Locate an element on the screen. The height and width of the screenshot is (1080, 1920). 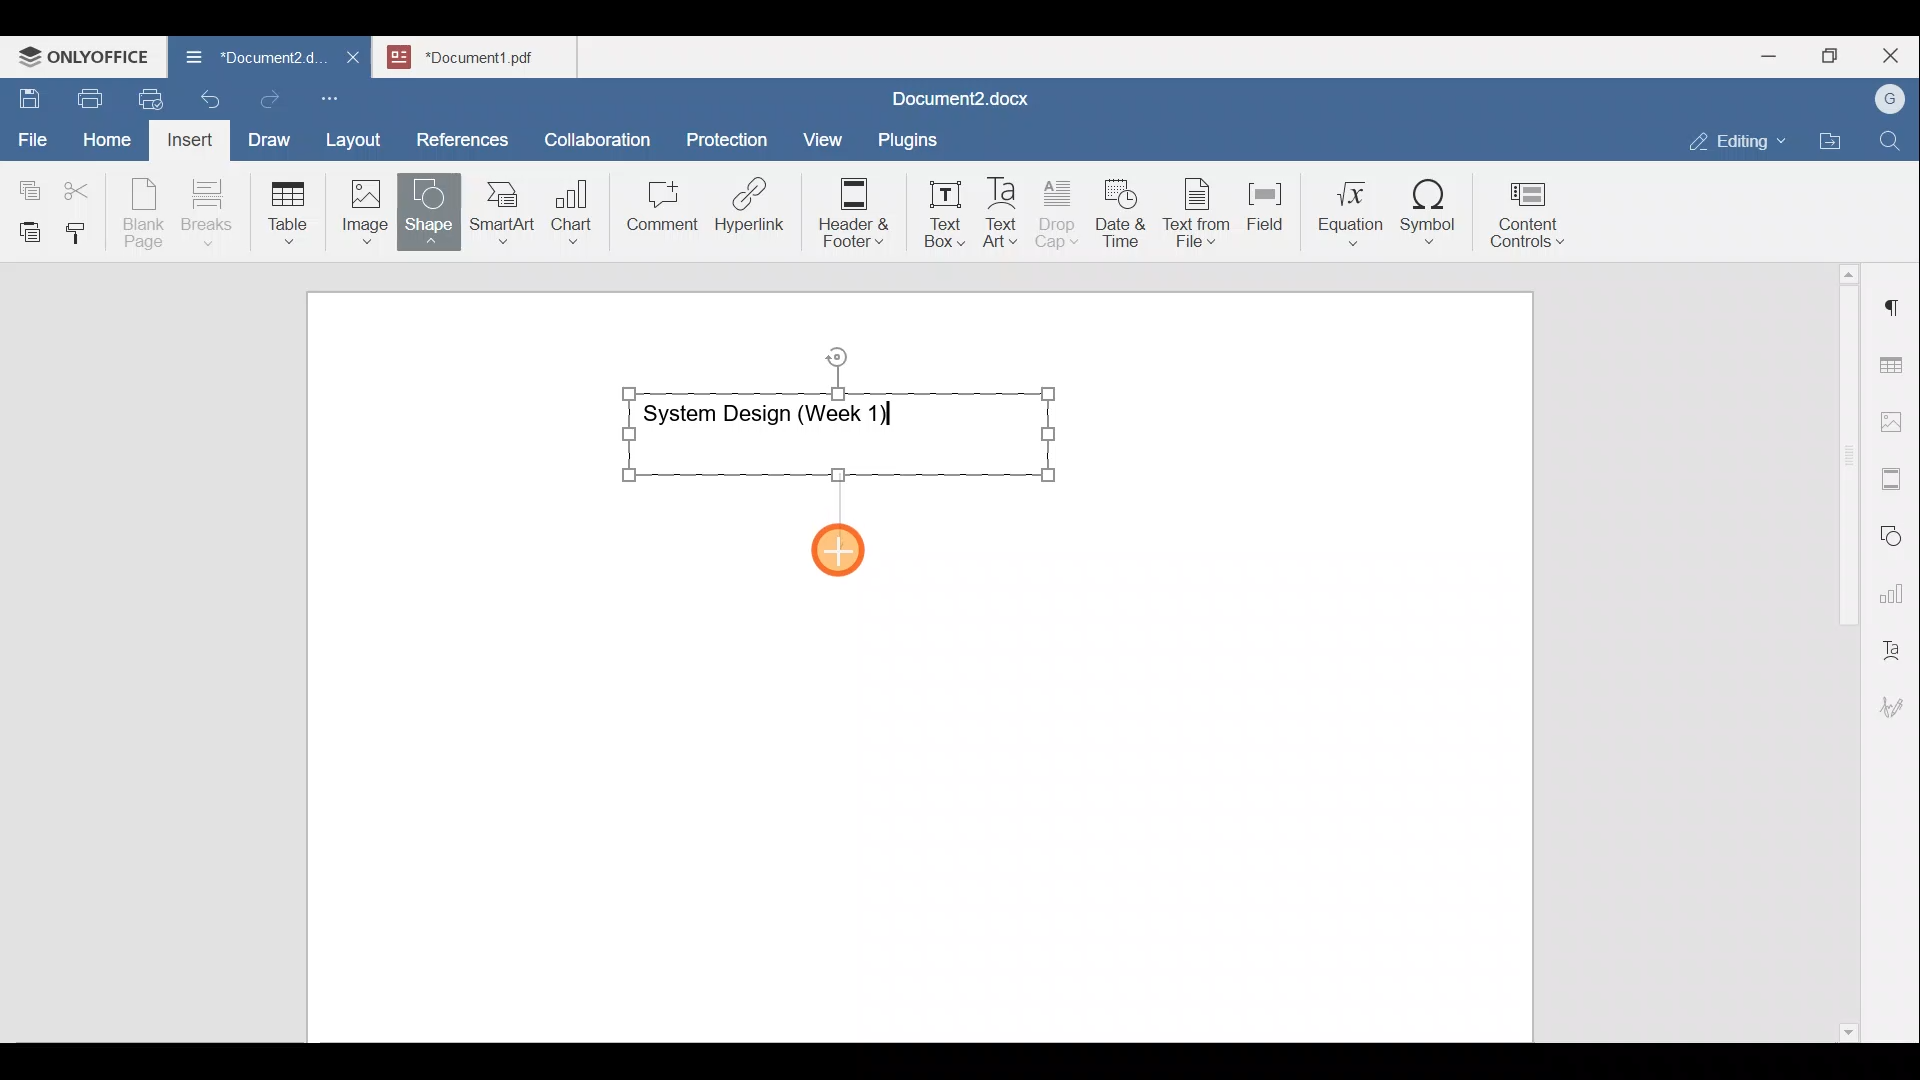
Table is located at coordinates (289, 208).